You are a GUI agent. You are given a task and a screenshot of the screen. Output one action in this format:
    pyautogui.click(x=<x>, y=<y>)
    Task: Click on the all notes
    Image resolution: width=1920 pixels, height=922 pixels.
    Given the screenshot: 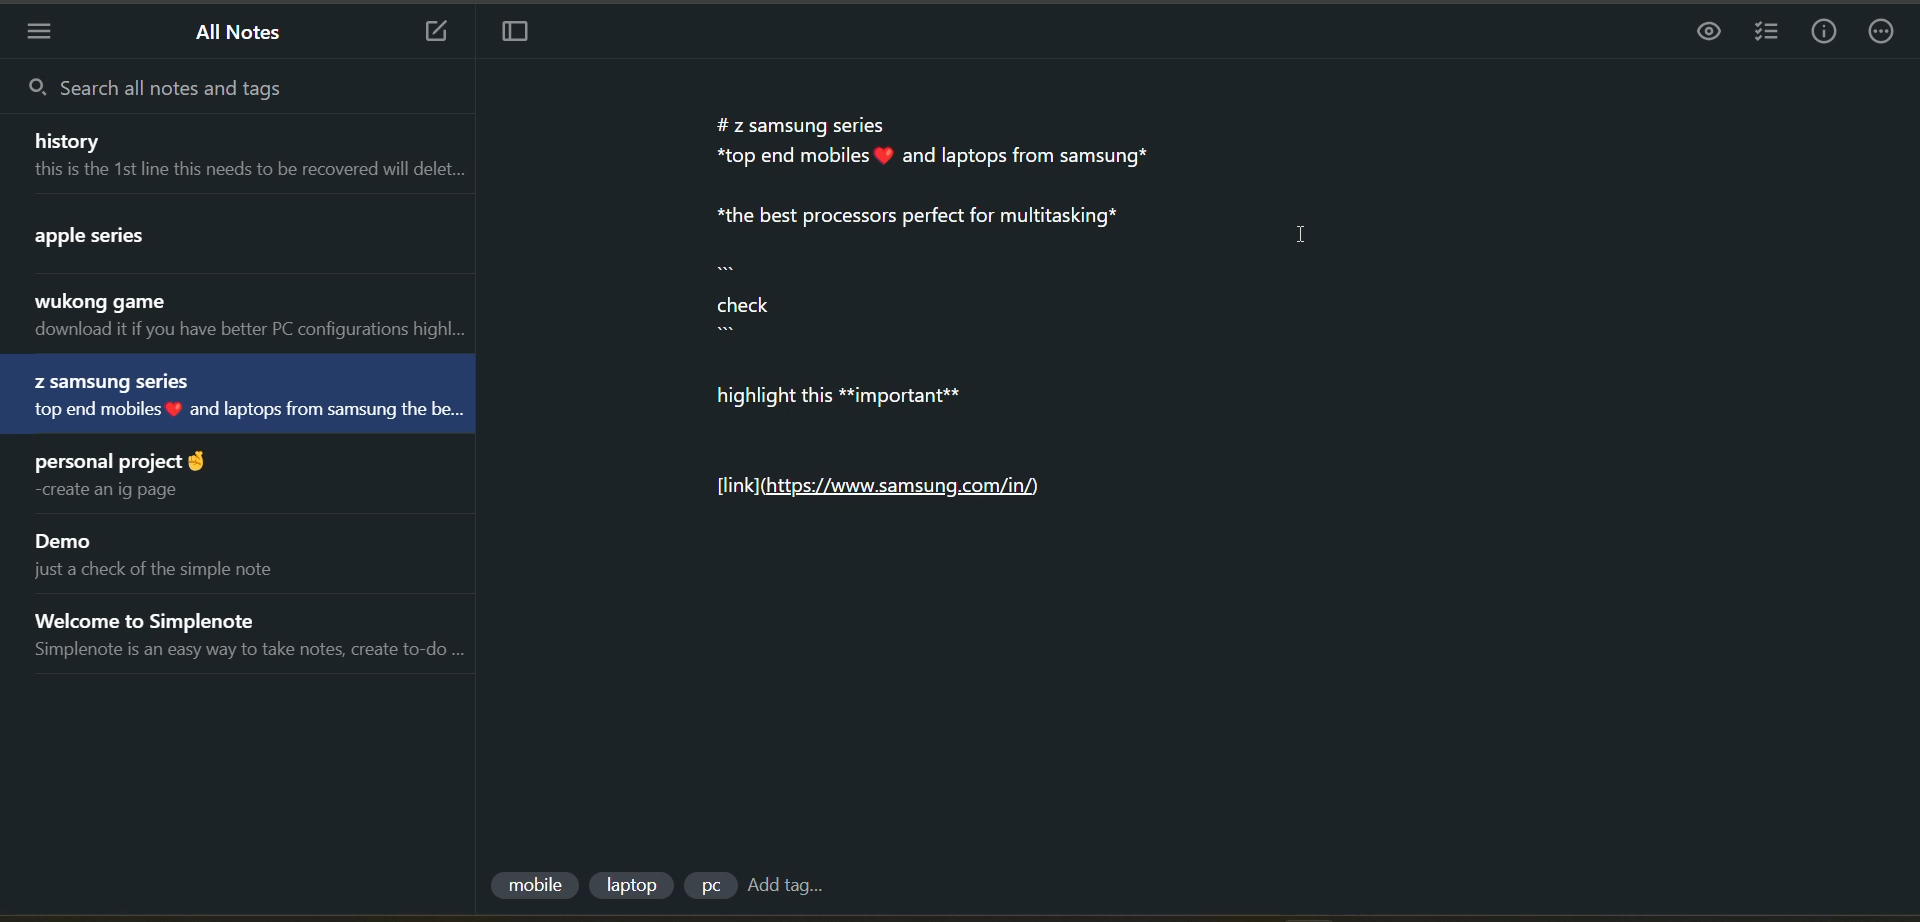 What is the action you would take?
    pyautogui.click(x=249, y=33)
    